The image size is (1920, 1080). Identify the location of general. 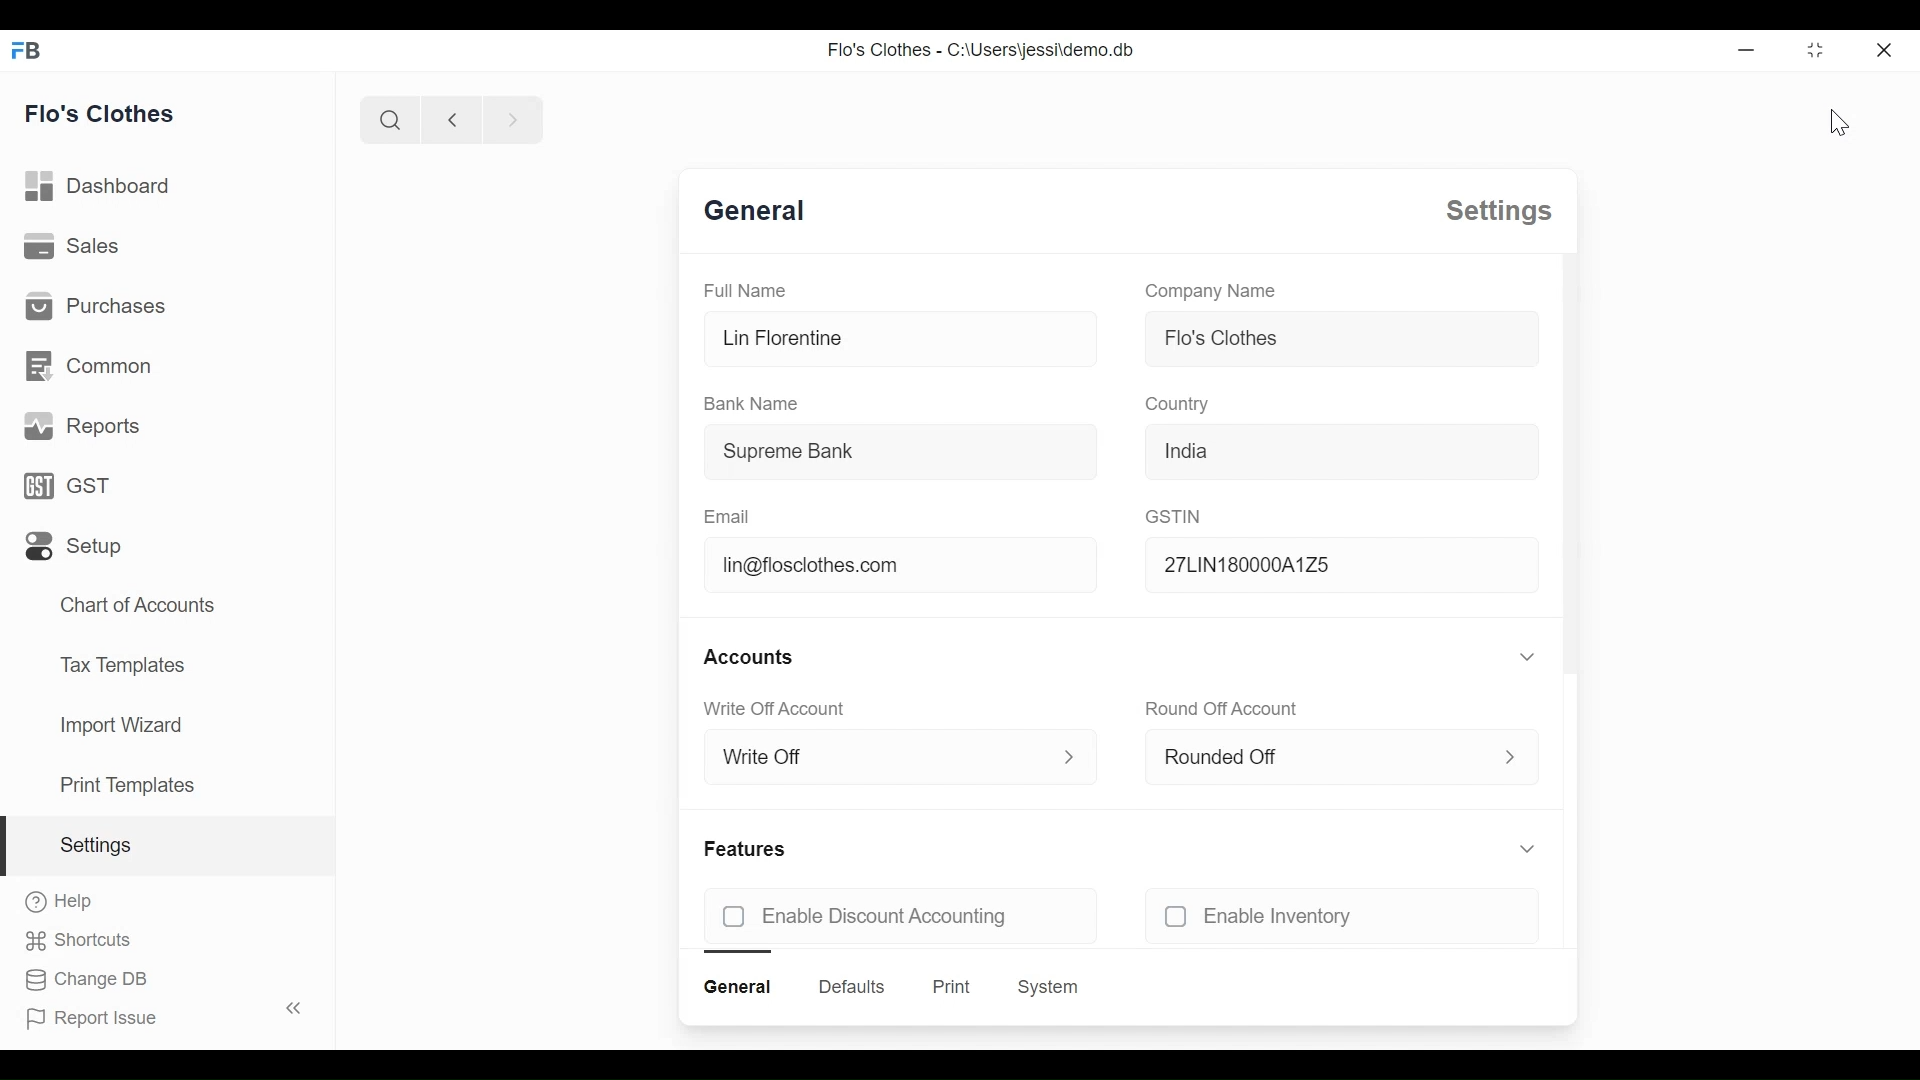
(737, 987).